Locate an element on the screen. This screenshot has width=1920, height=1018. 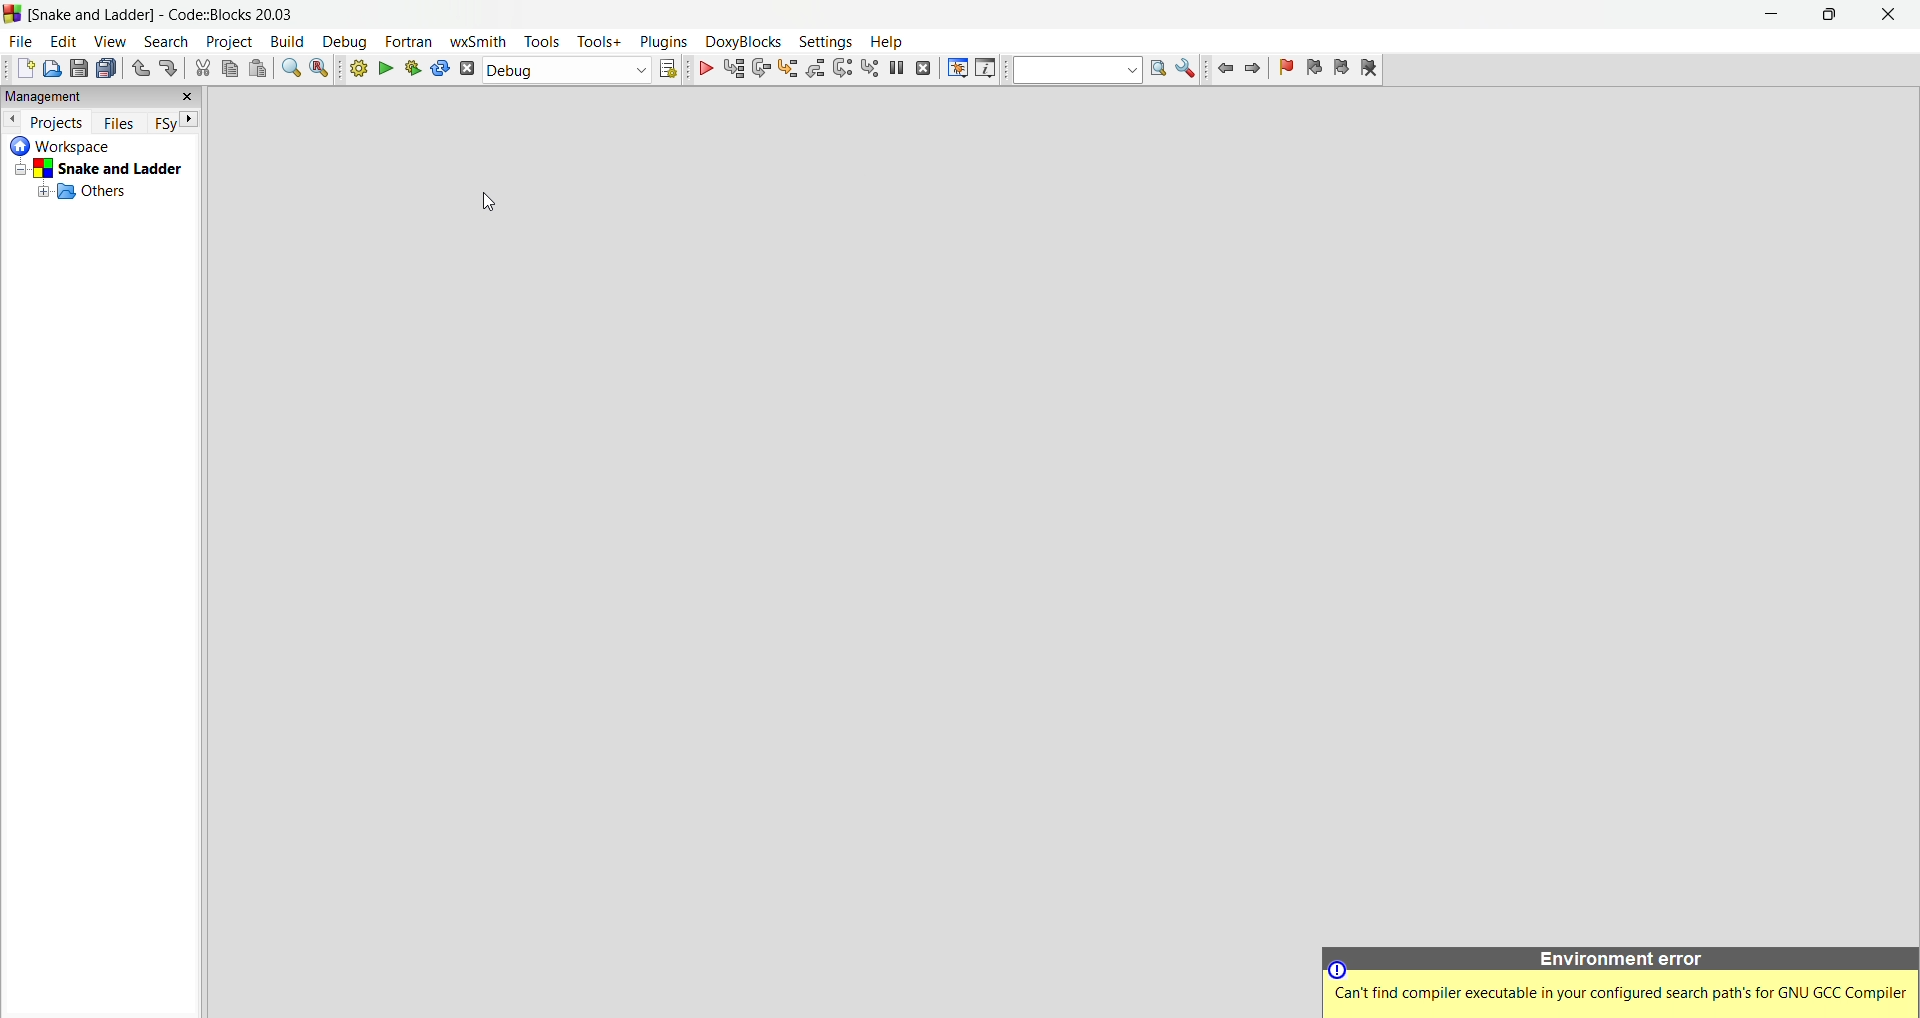
open is located at coordinates (52, 69).